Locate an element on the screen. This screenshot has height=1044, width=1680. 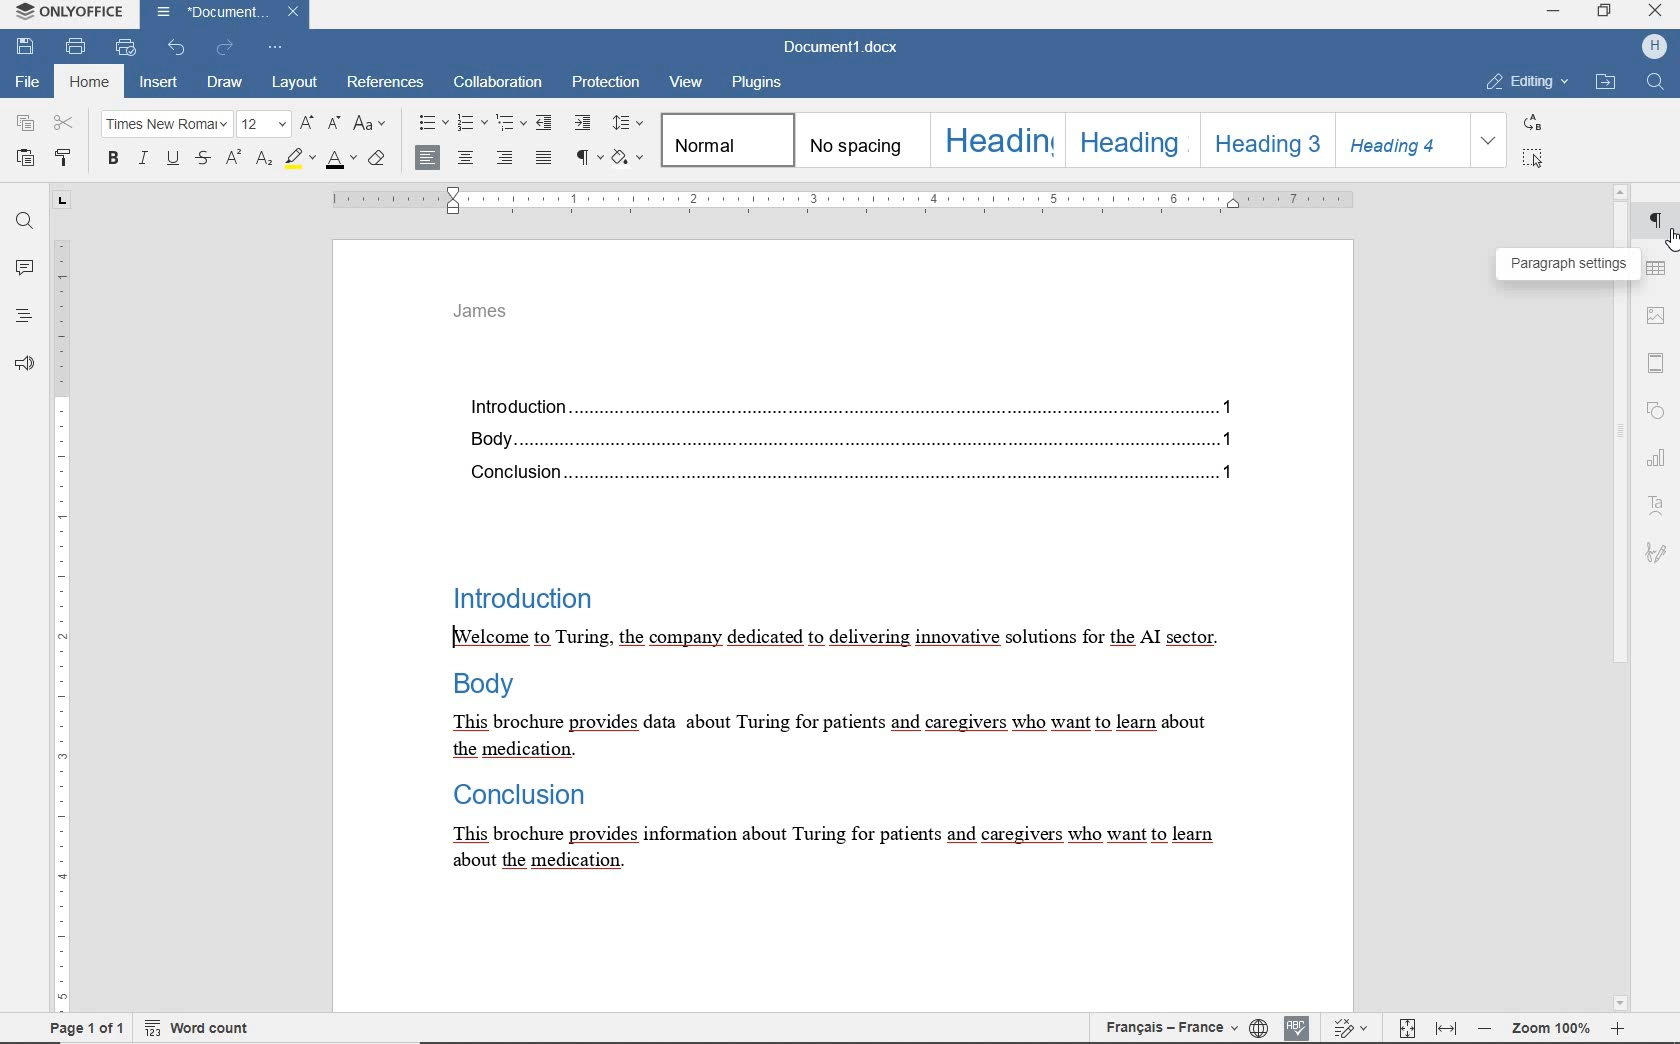
font size is located at coordinates (265, 125).